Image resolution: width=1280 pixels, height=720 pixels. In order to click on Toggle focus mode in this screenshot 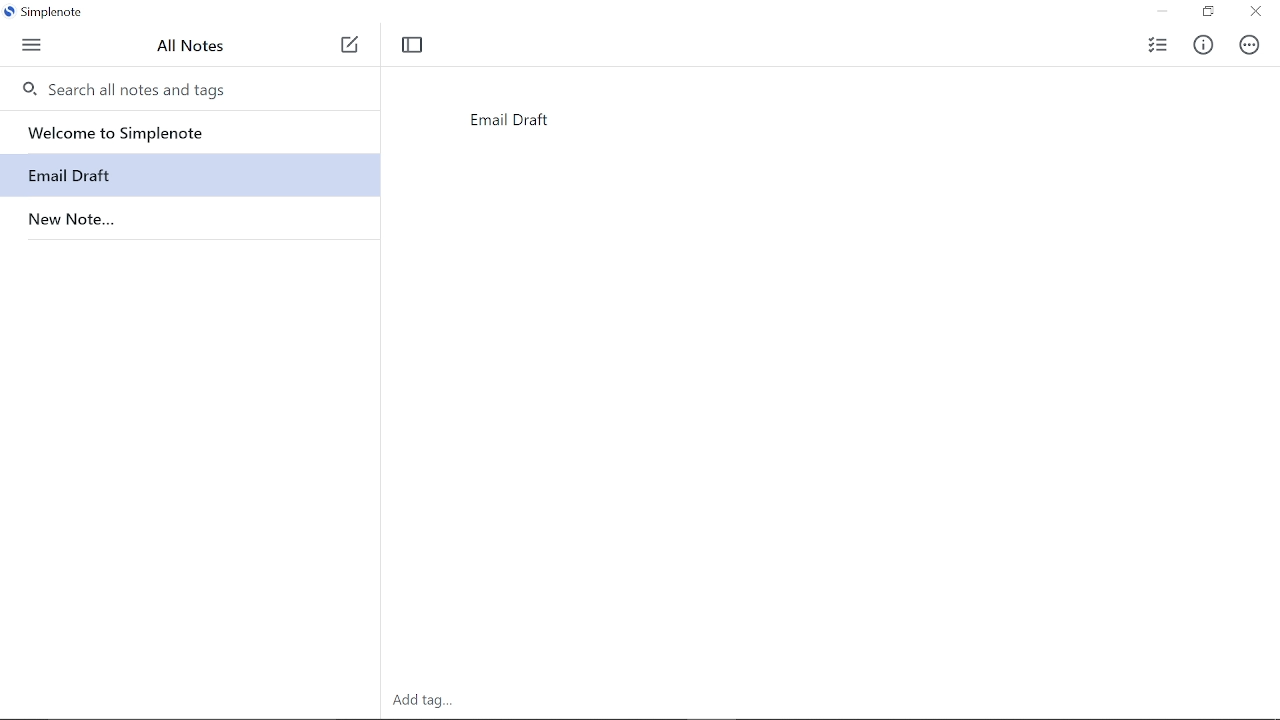, I will do `click(412, 44)`.